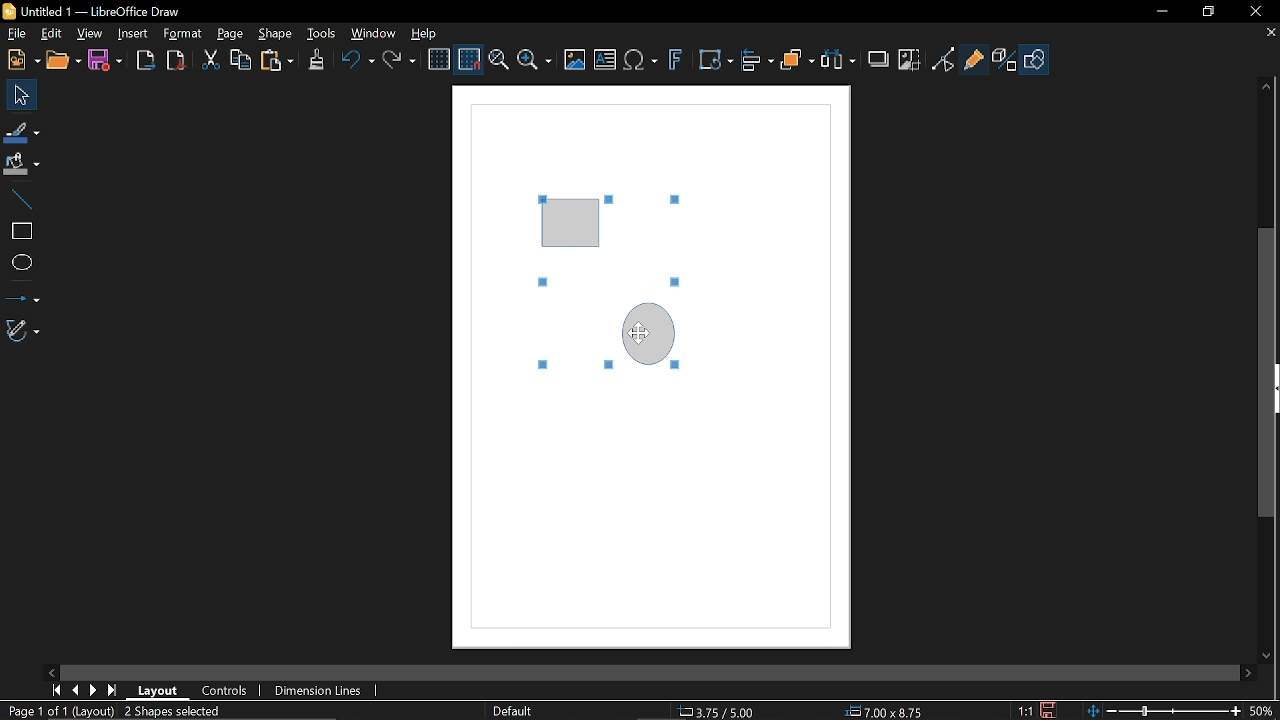  I want to click on Snap to grid, so click(470, 59).